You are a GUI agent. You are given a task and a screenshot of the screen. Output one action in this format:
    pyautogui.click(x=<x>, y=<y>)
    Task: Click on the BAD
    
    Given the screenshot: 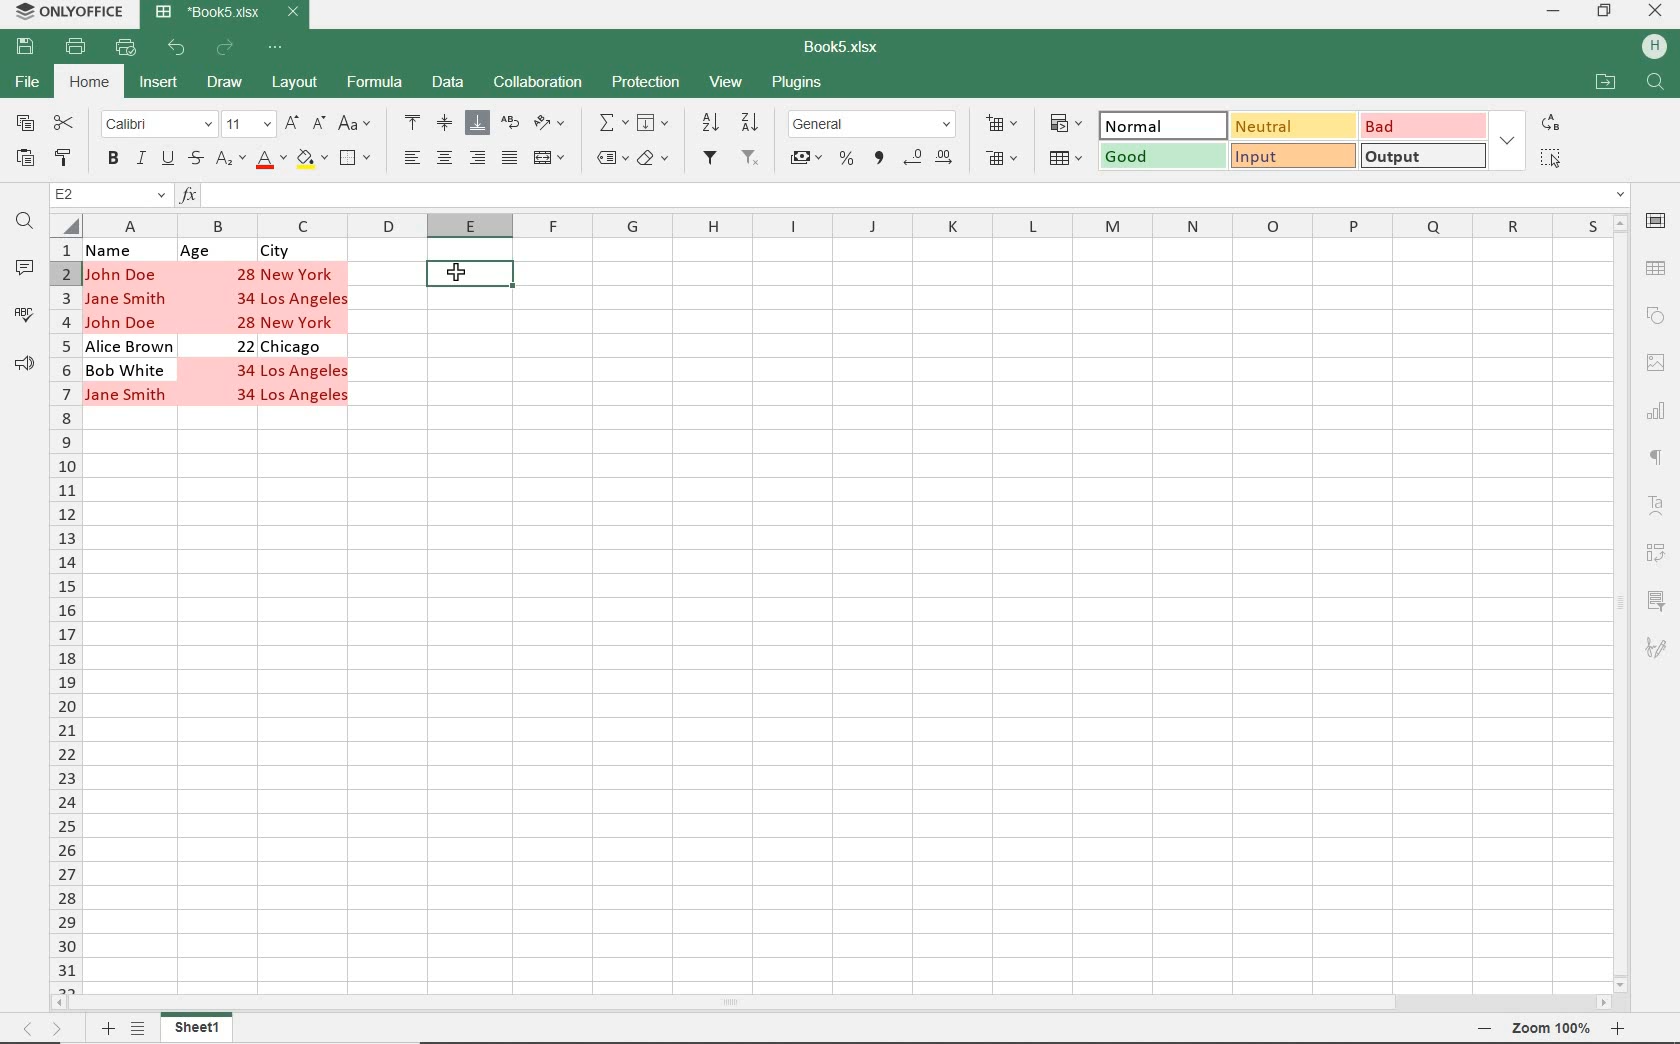 What is the action you would take?
    pyautogui.click(x=1423, y=125)
    